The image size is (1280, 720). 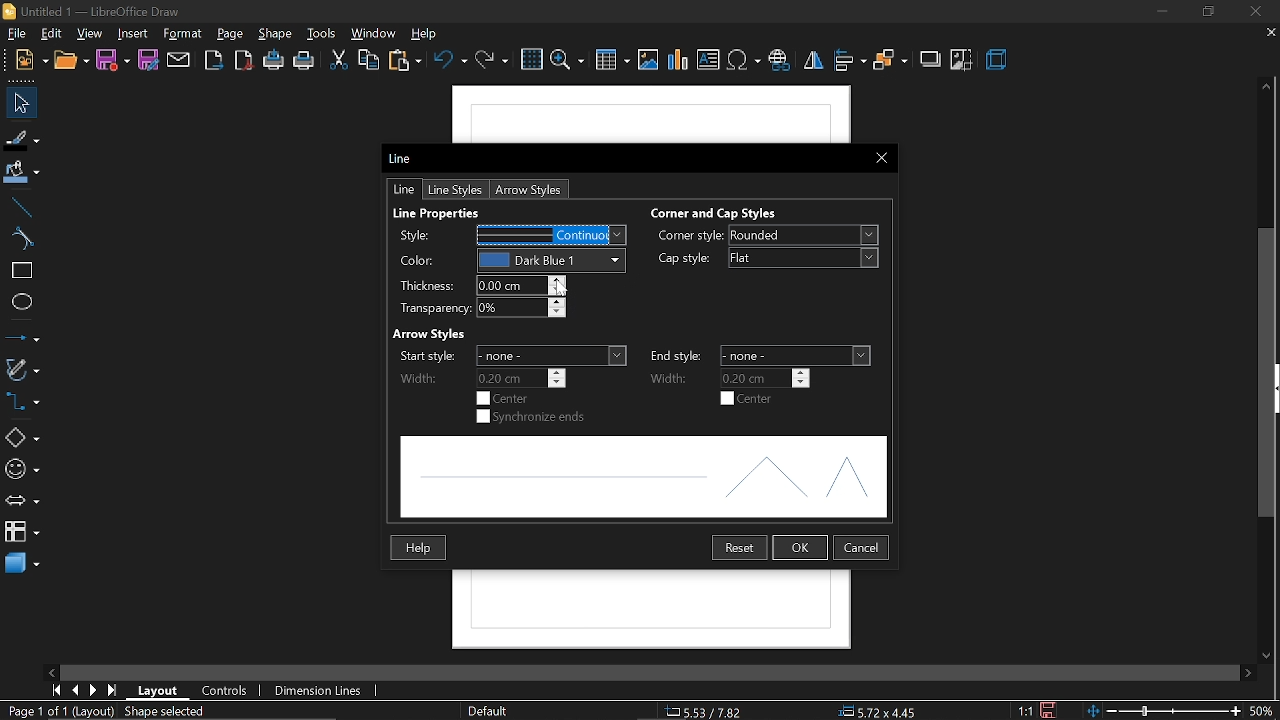 I want to click on go to first page, so click(x=54, y=690).